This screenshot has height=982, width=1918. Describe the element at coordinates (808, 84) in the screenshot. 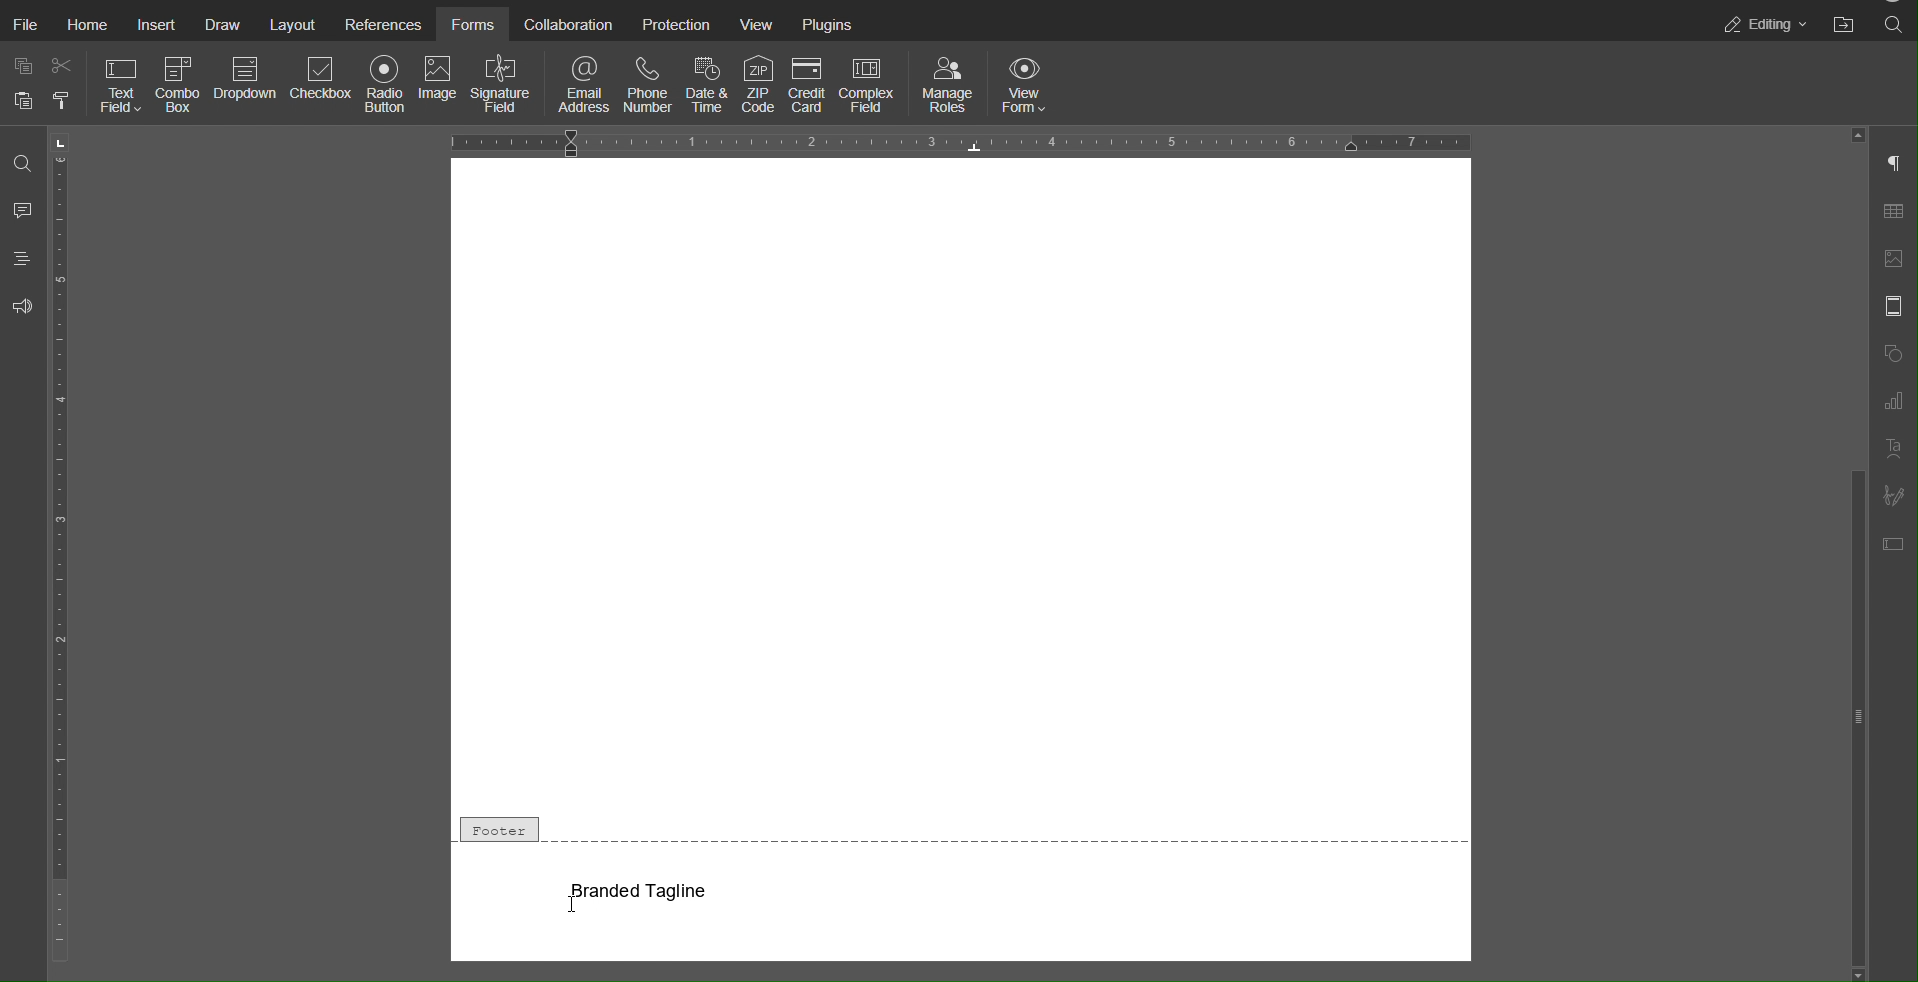

I see `Credit Card` at that location.